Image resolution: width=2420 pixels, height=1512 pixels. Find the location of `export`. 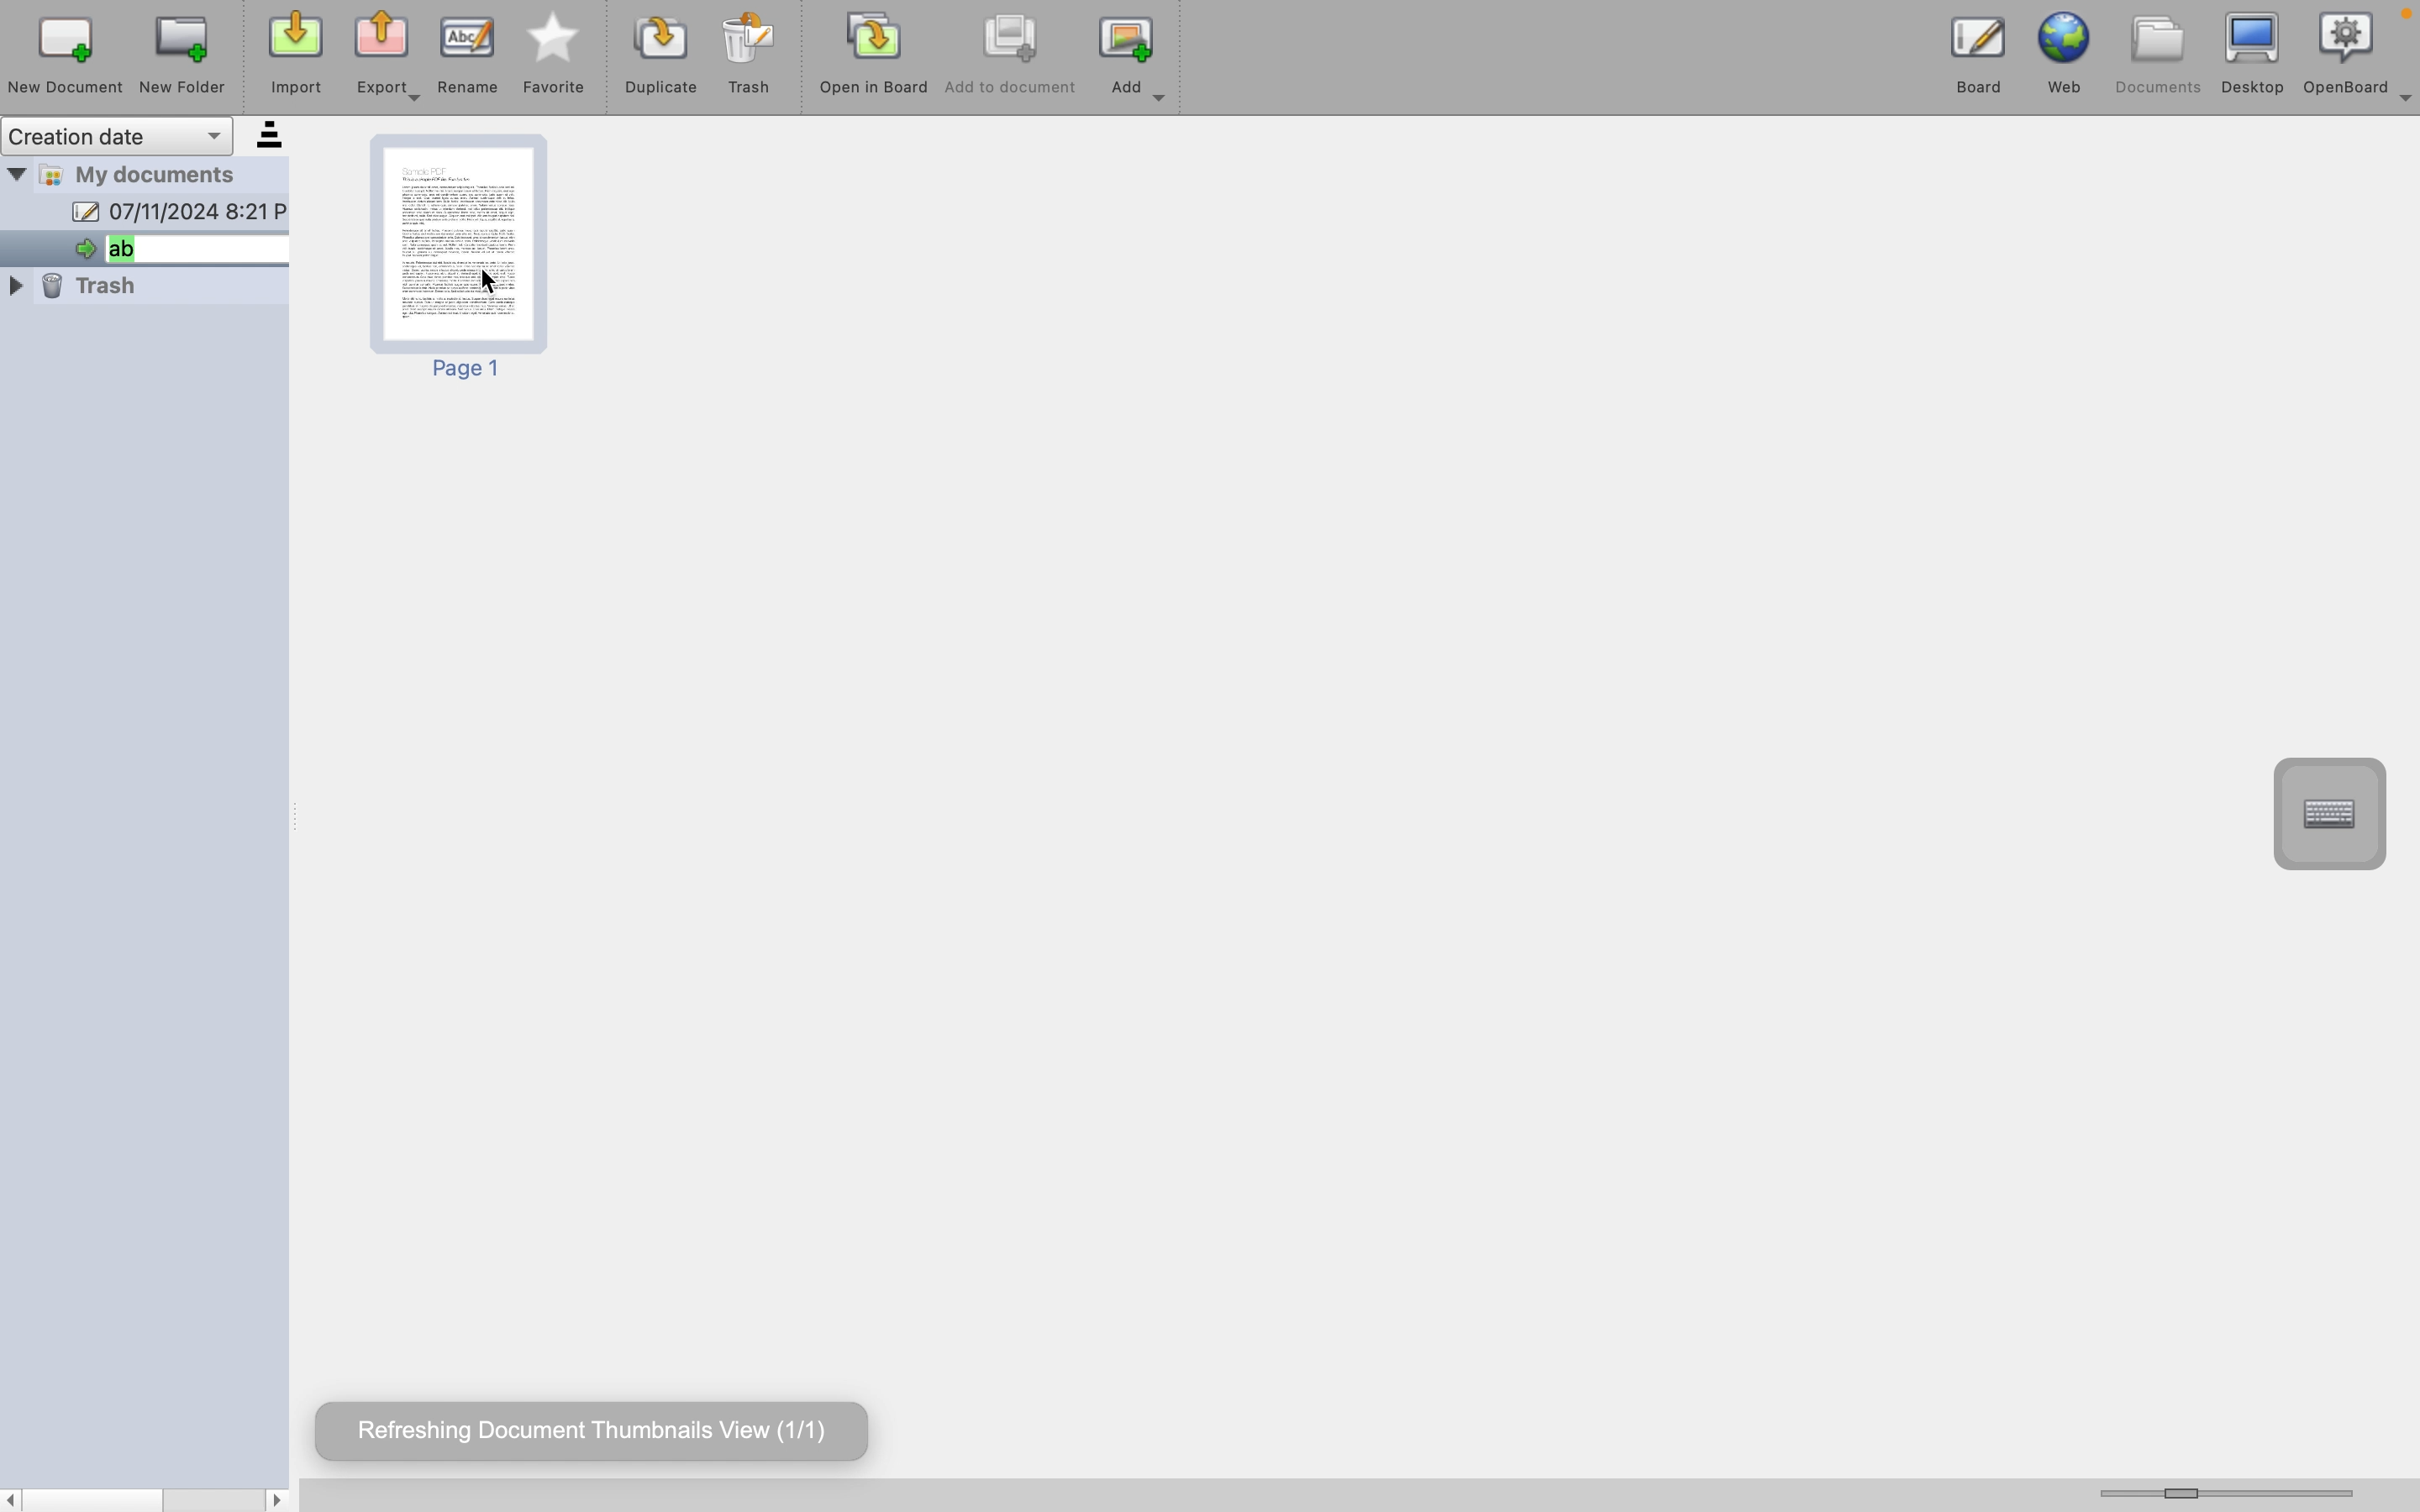

export is located at coordinates (393, 57).